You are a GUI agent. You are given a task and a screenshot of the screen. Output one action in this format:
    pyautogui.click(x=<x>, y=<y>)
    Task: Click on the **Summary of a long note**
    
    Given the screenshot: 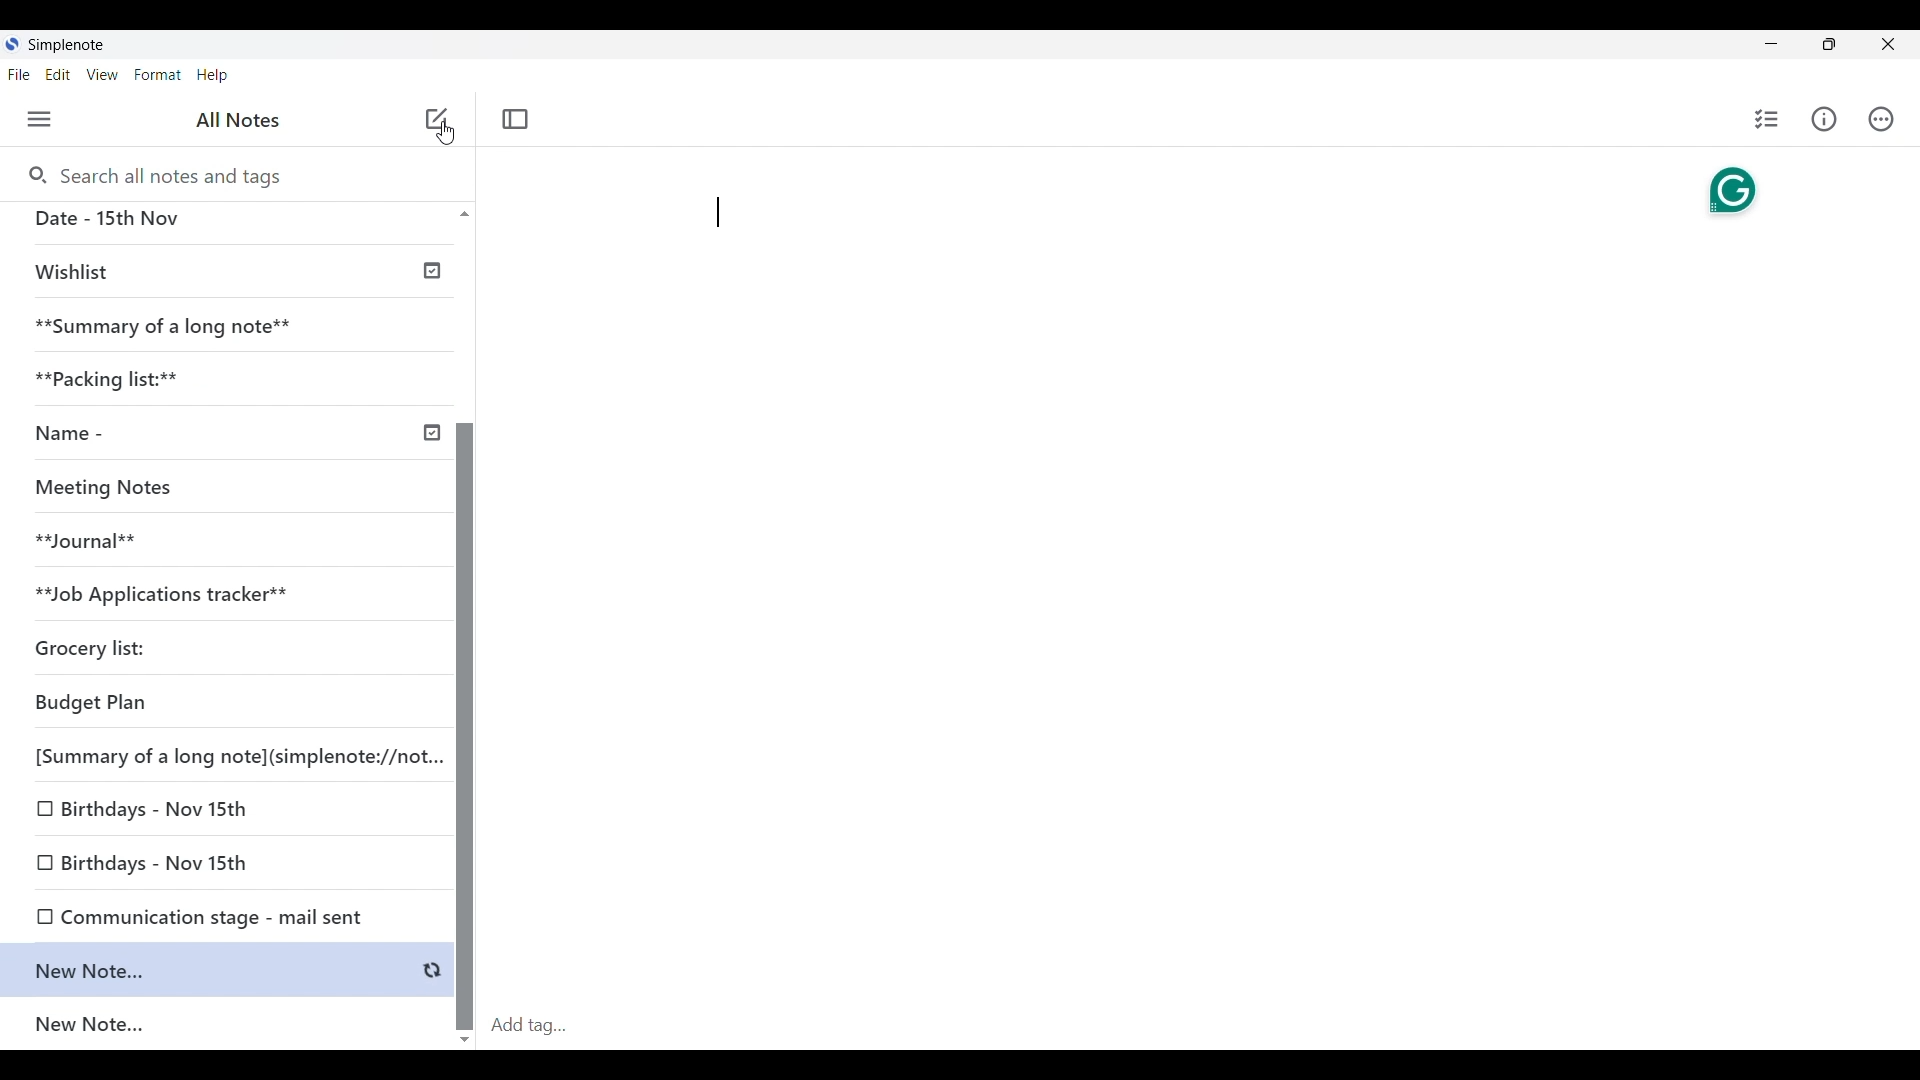 What is the action you would take?
    pyautogui.click(x=227, y=324)
    